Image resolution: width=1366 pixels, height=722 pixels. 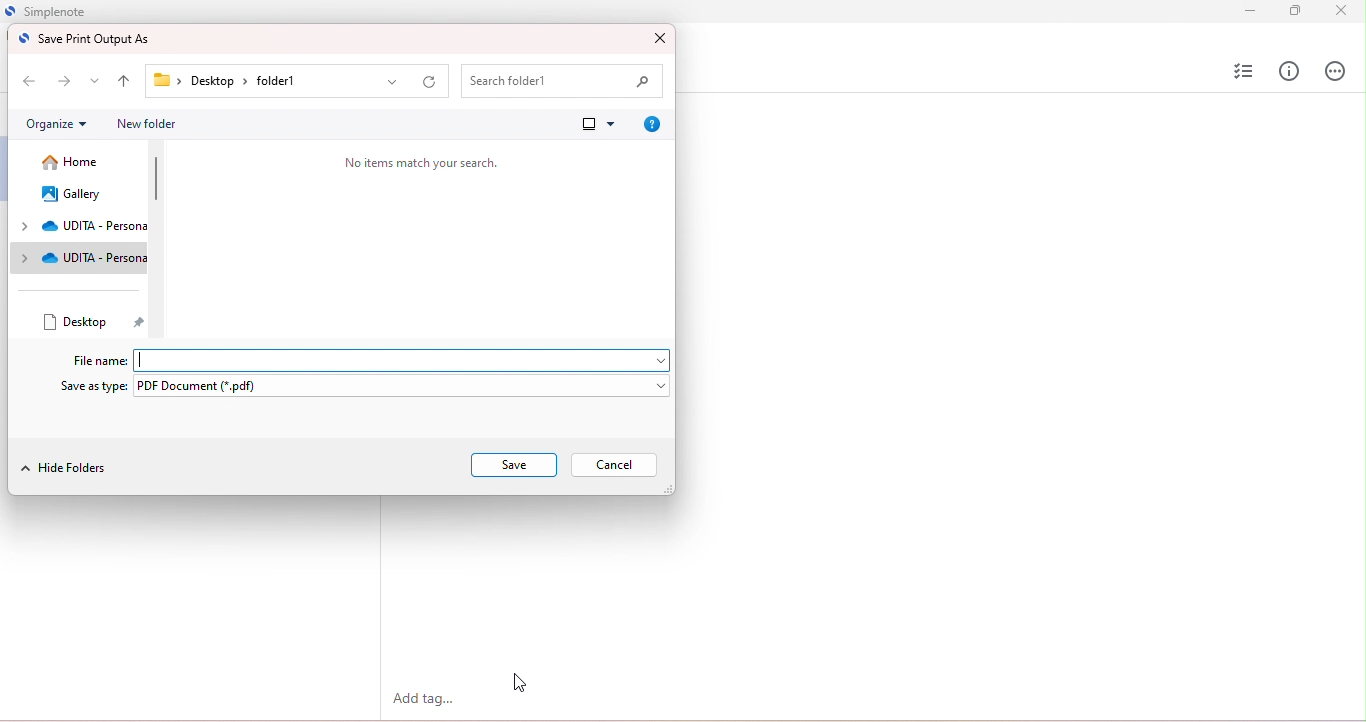 What do you see at coordinates (649, 124) in the screenshot?
I see `help` at bounding box center [649, 124].